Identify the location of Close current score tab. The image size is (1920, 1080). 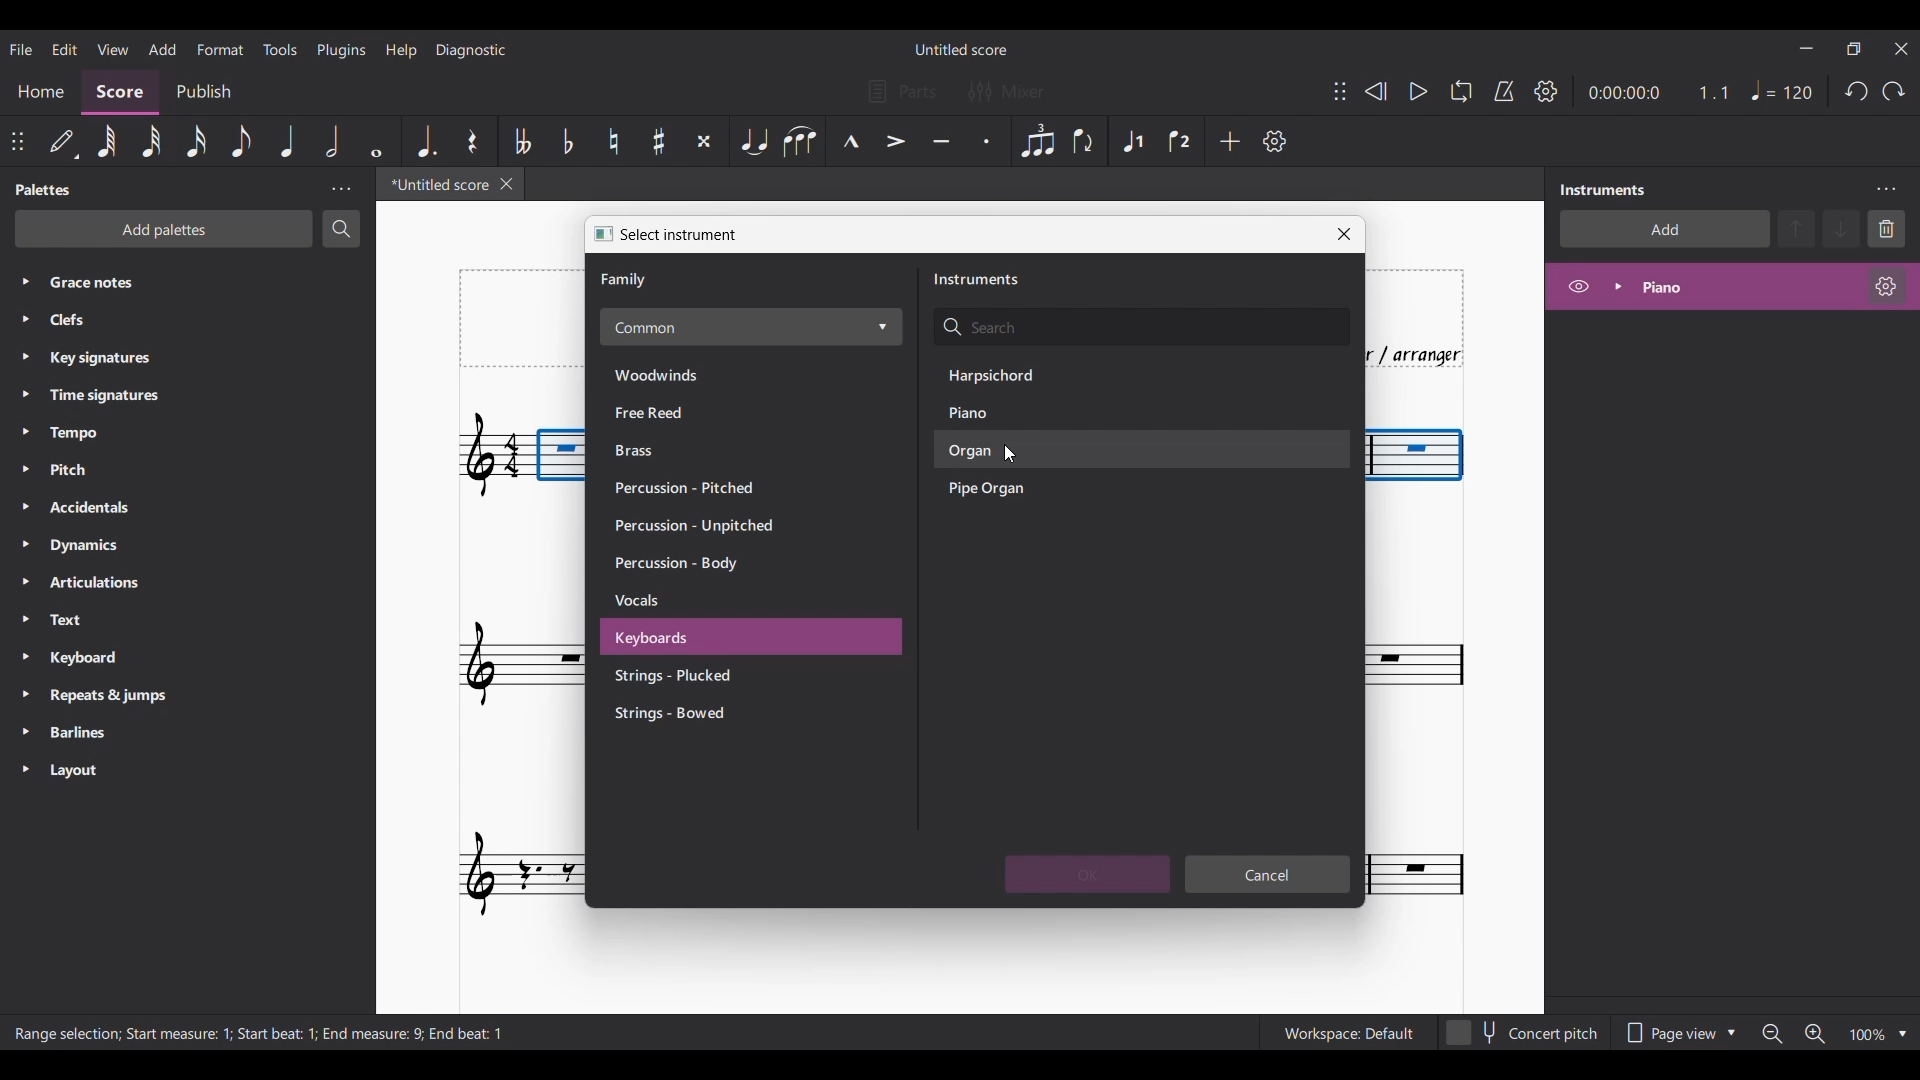
(506, 184).